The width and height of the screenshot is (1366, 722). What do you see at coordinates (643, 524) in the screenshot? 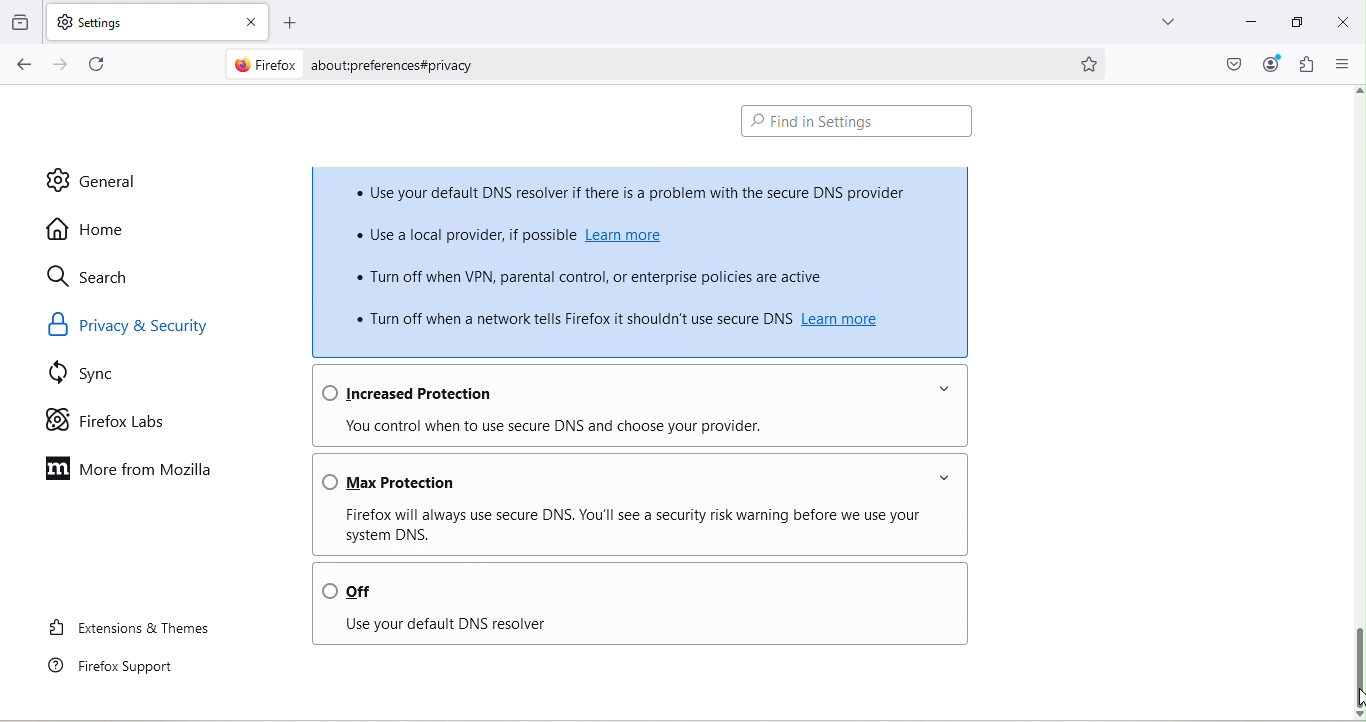
I see `Firefox will always use secure DNS . You'll see a security risk warning before we use your system DNS` at bounding box center [643, 524].